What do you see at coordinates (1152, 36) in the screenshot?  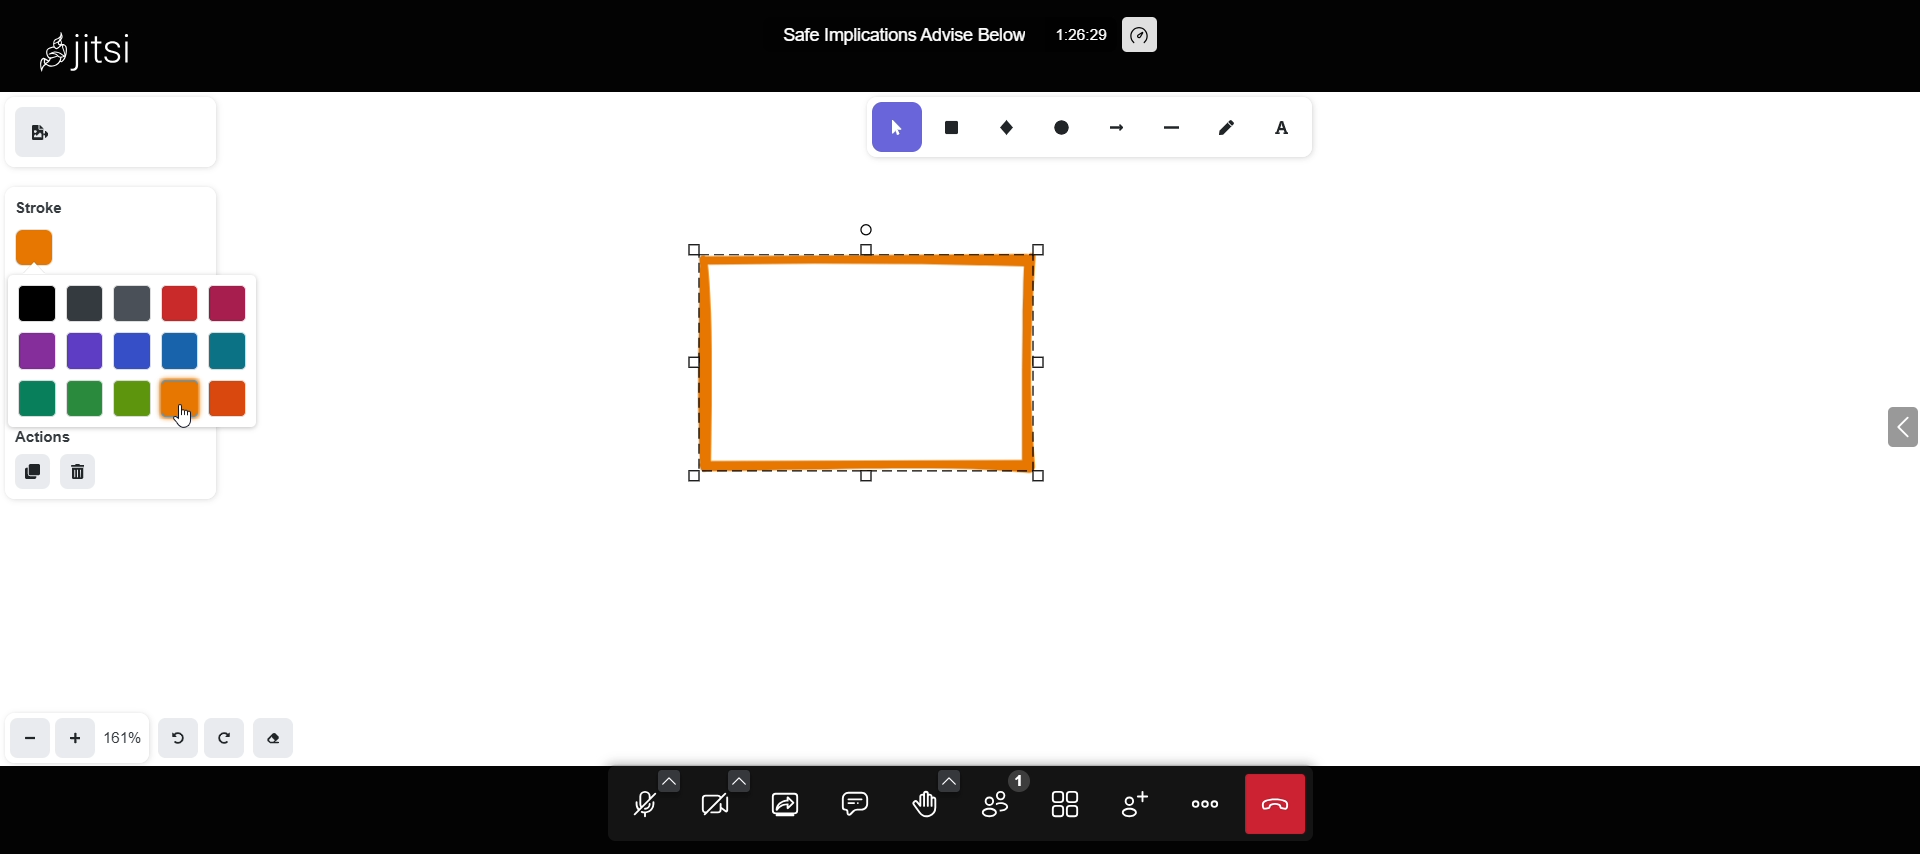 I see `performance setting` at bounding box center [1152, 36].